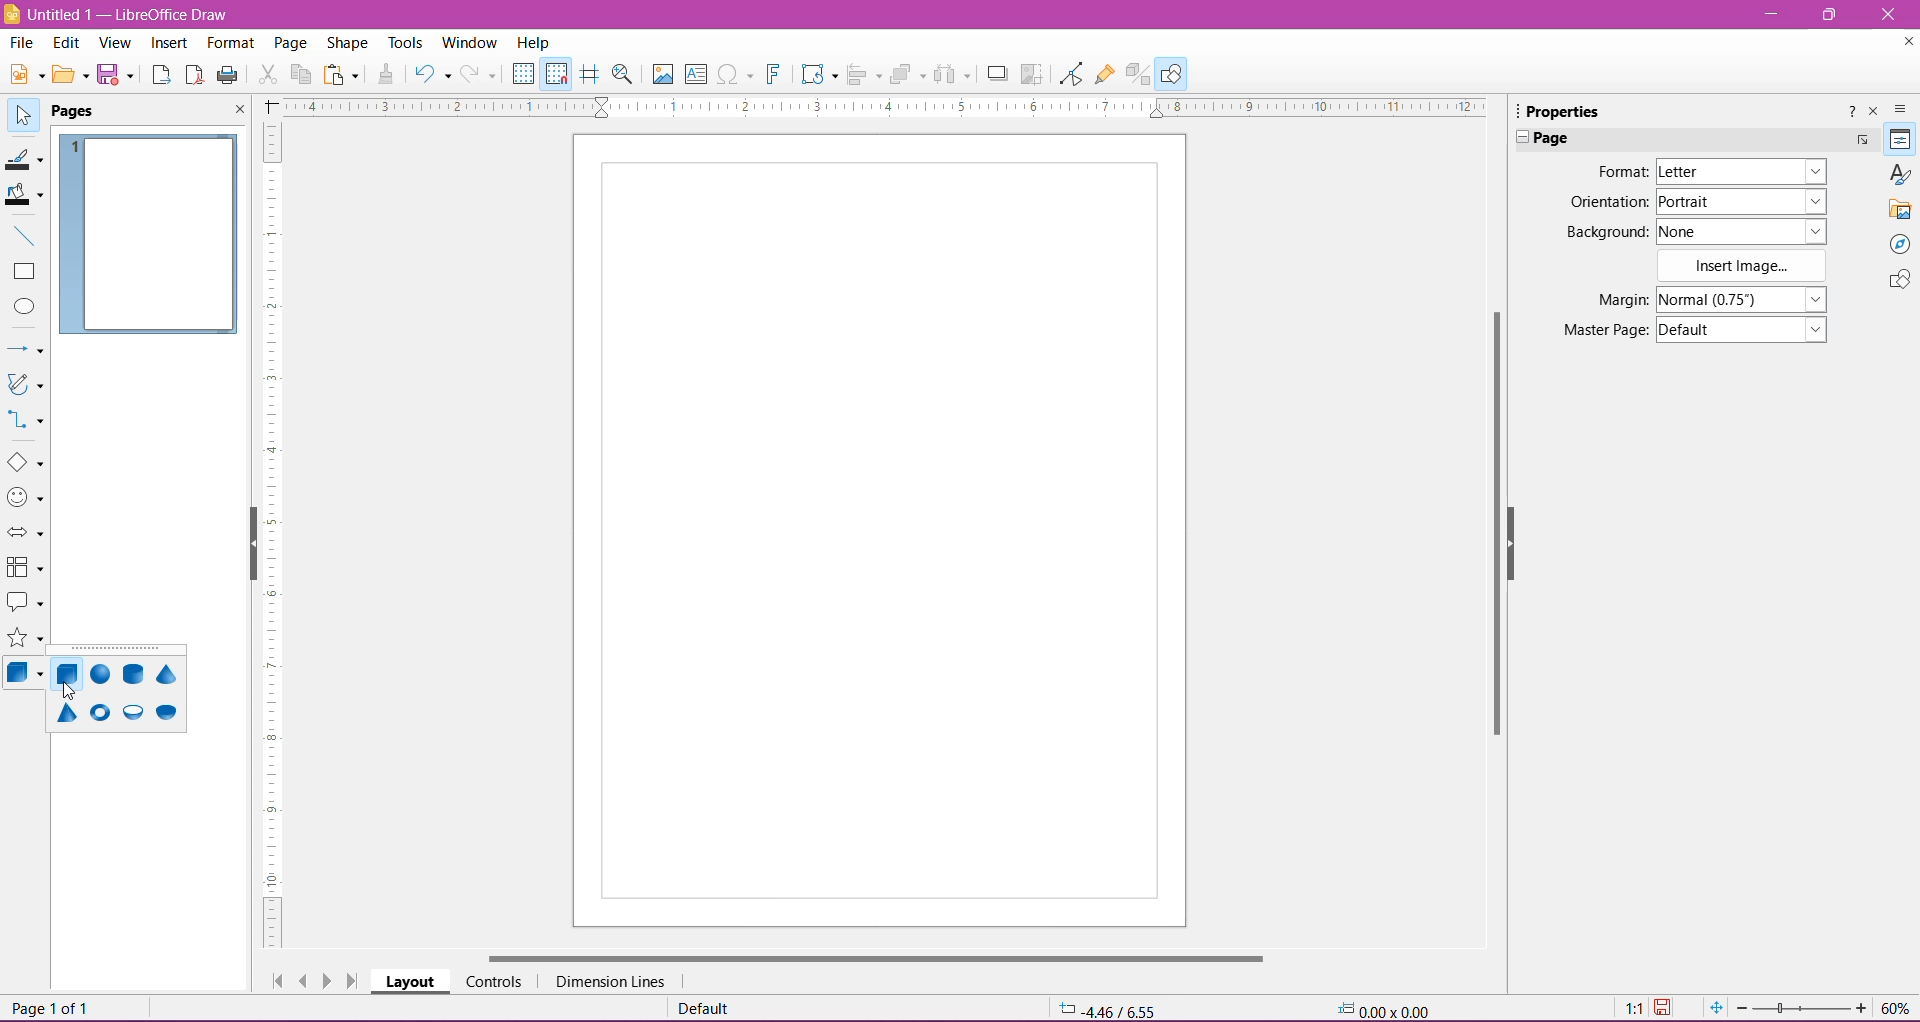 This screenshot has width=1920, height=1022. What do you see at coordinates (25, 350) in the screenshot?
I see `Lines and Arrows` at bounding box center [25, 350].